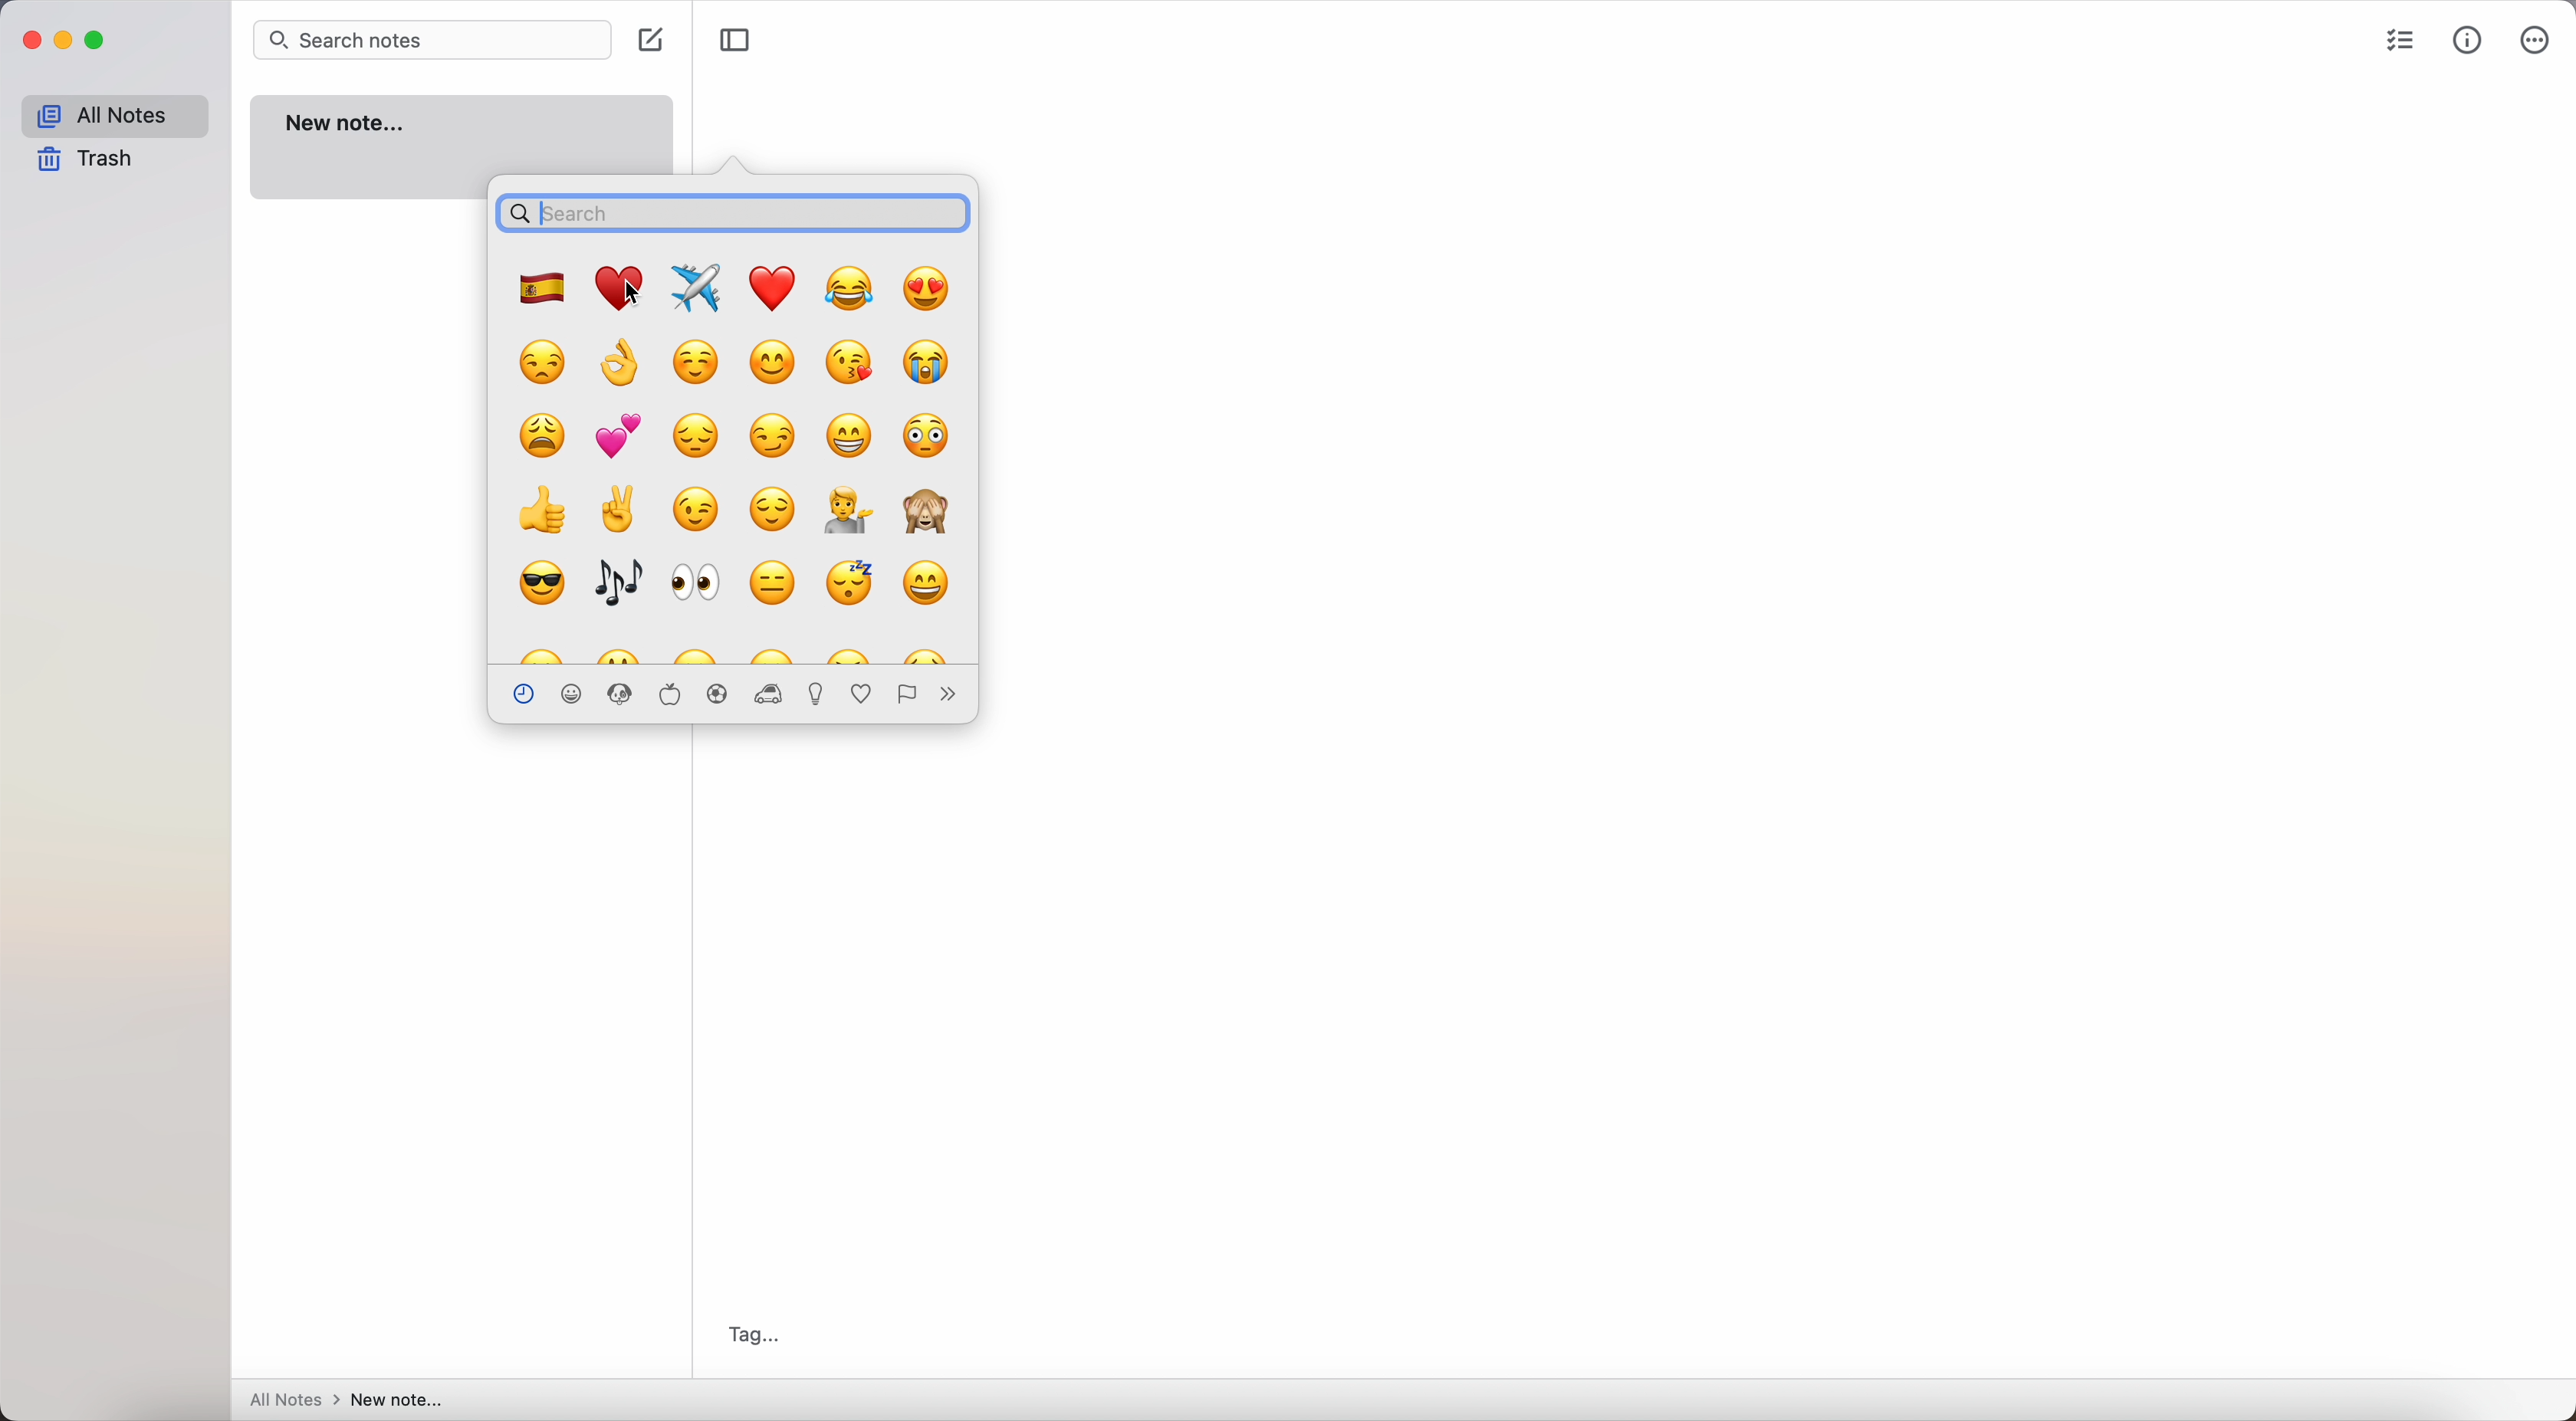  I want to click on emoji, so click(697, 362).